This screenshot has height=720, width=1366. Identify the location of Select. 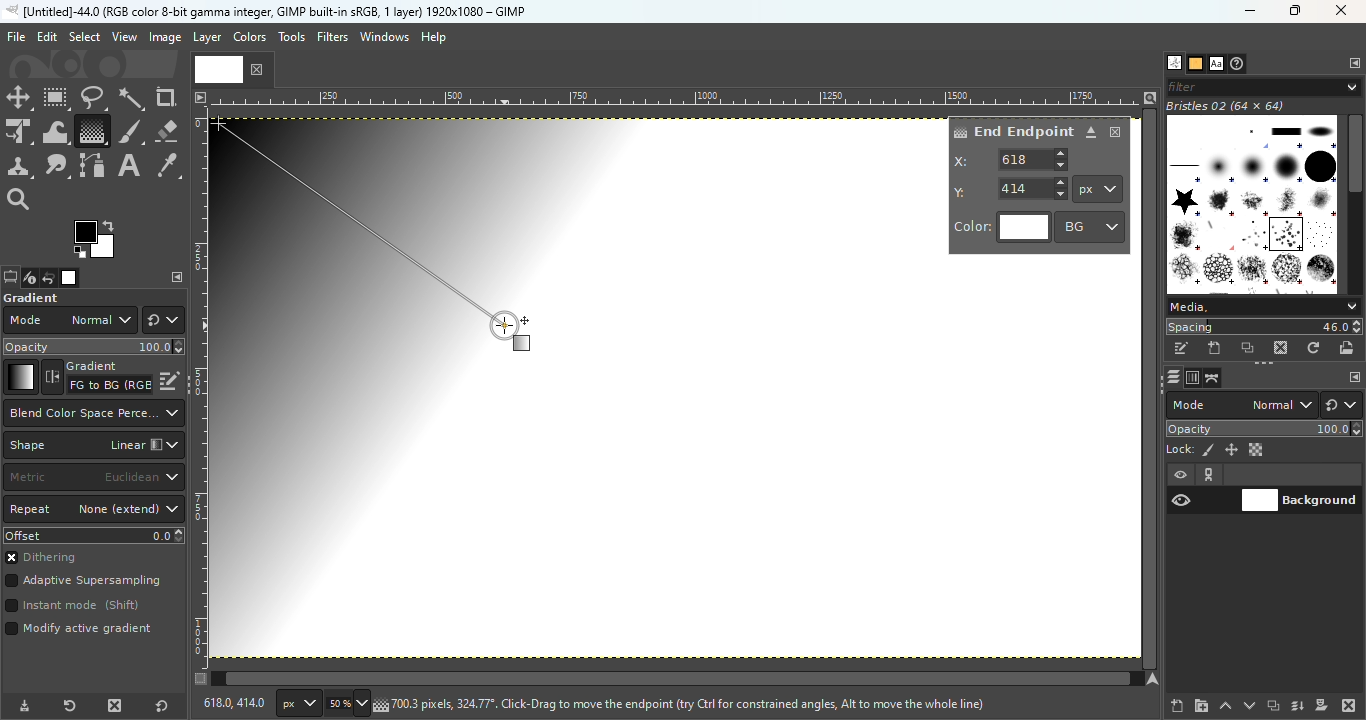
(84, 36).